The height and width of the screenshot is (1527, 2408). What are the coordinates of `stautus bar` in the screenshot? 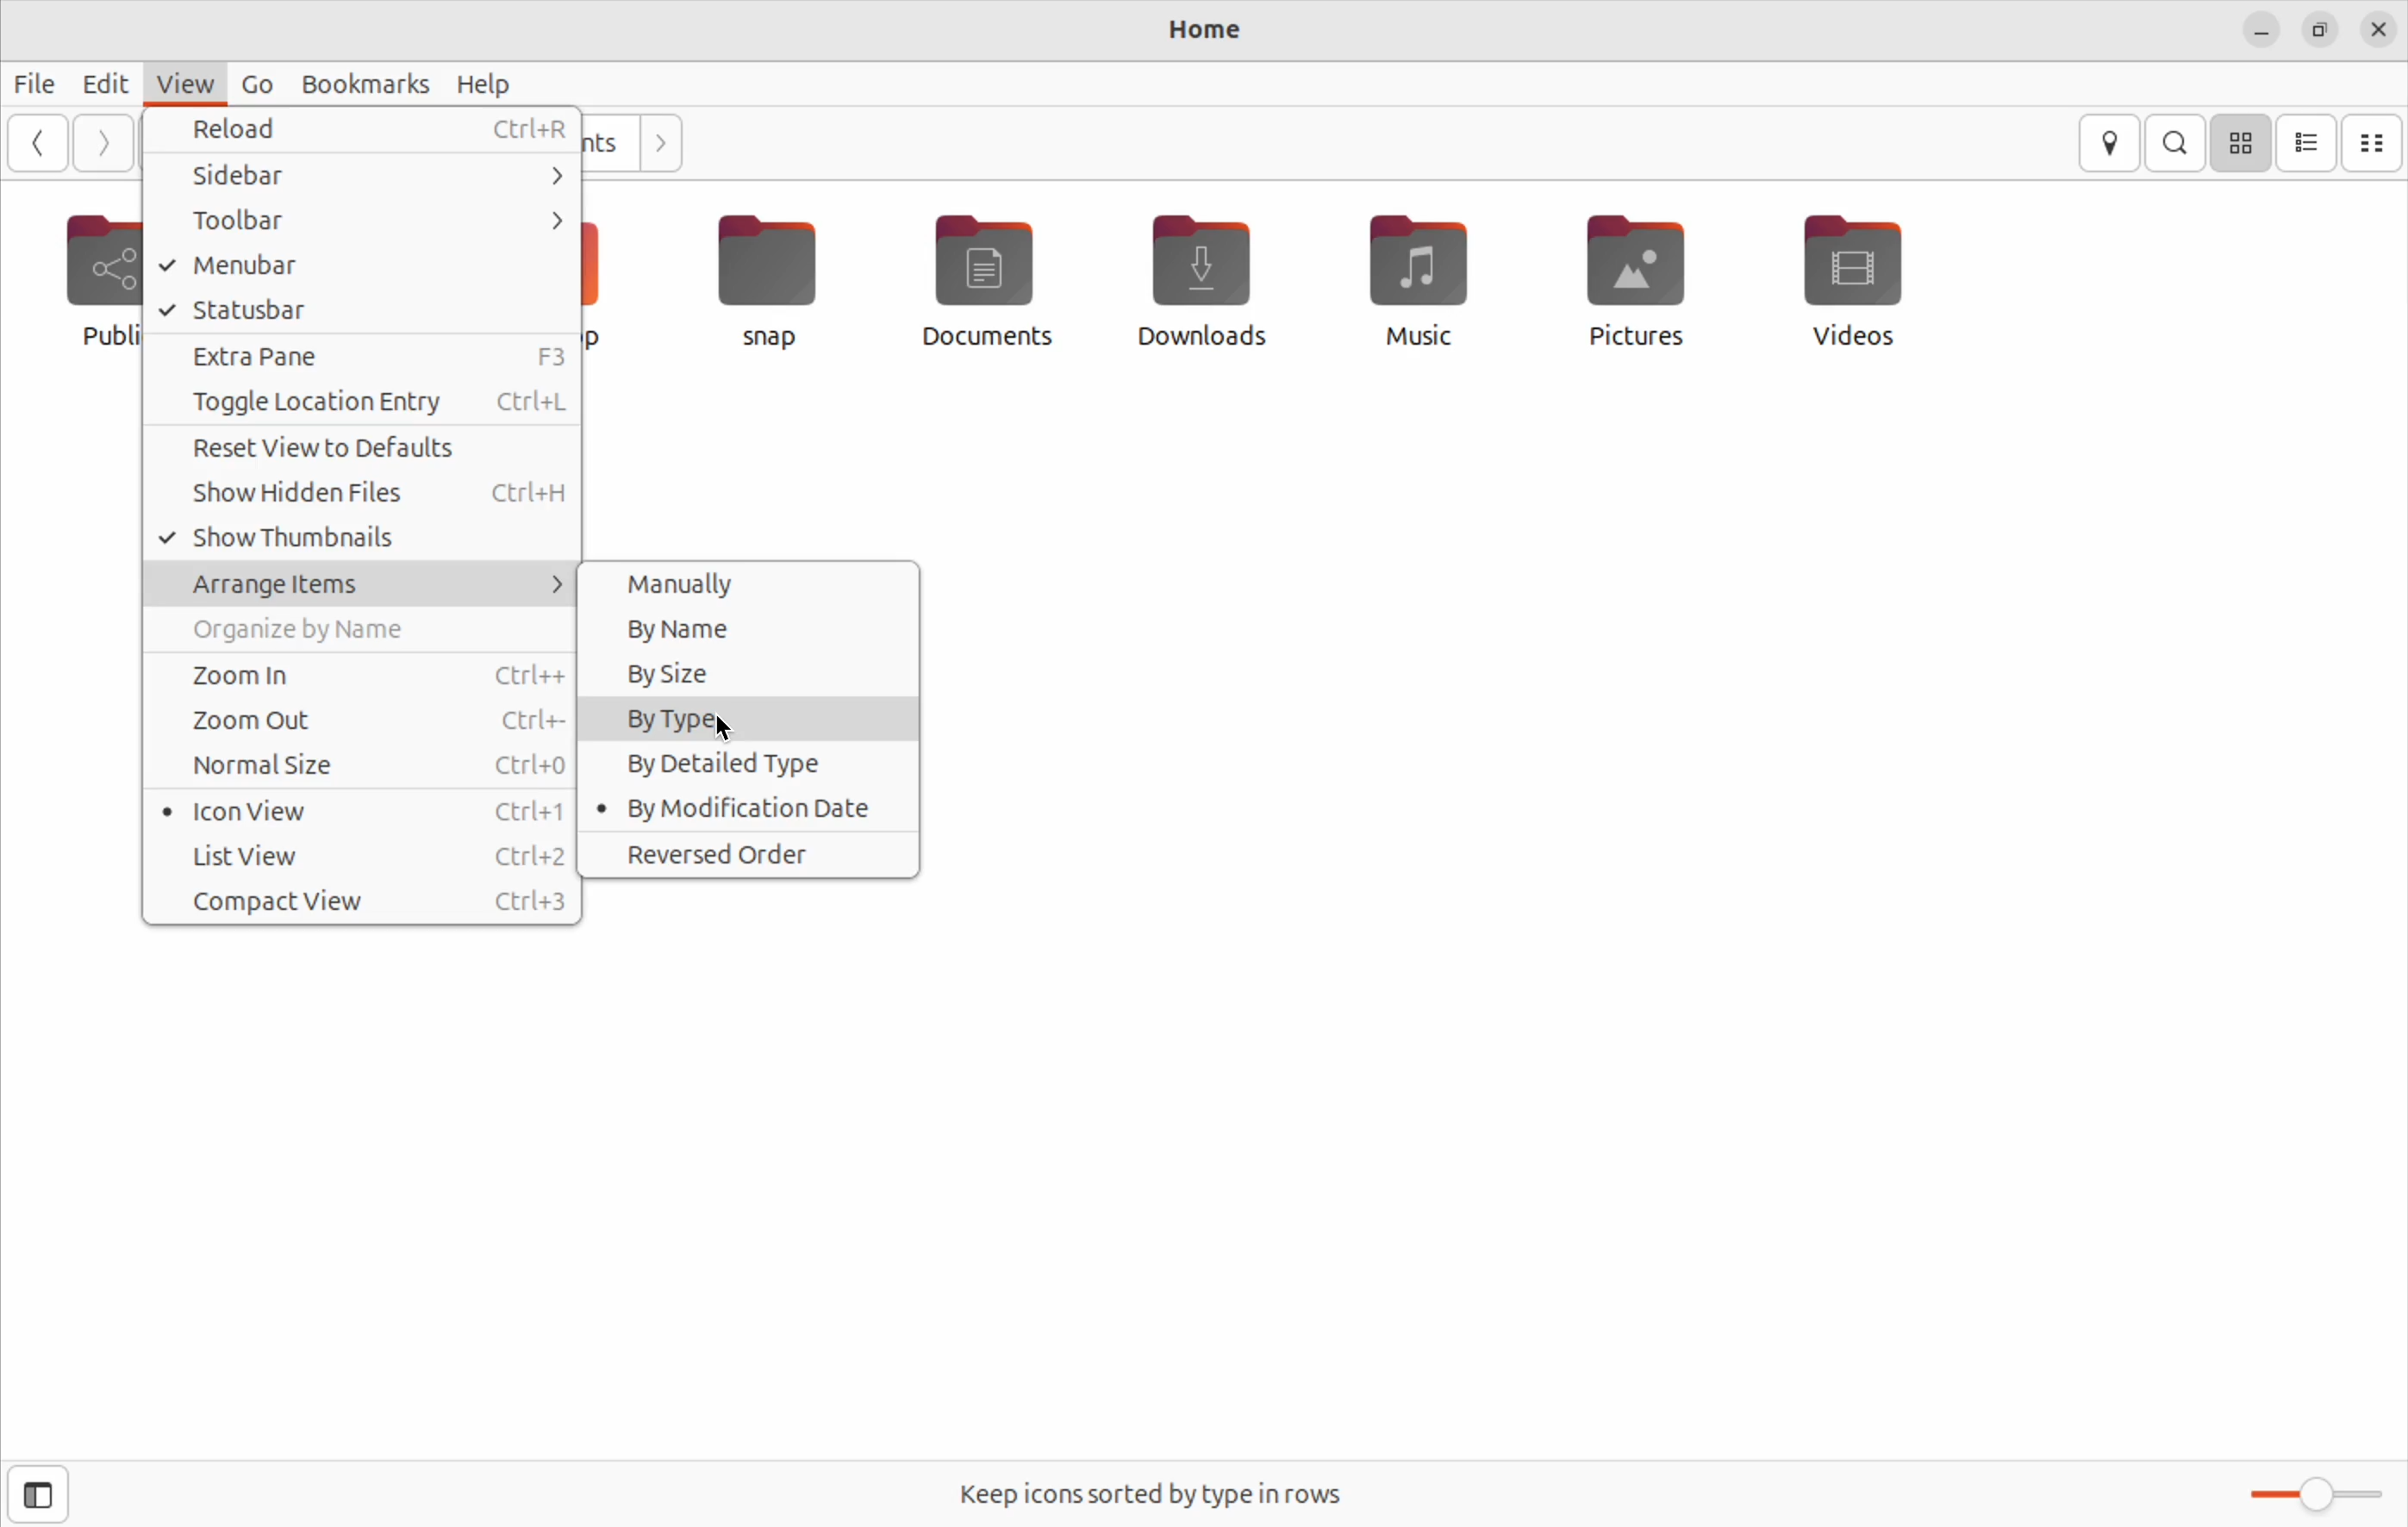 It's located at (360, 312).